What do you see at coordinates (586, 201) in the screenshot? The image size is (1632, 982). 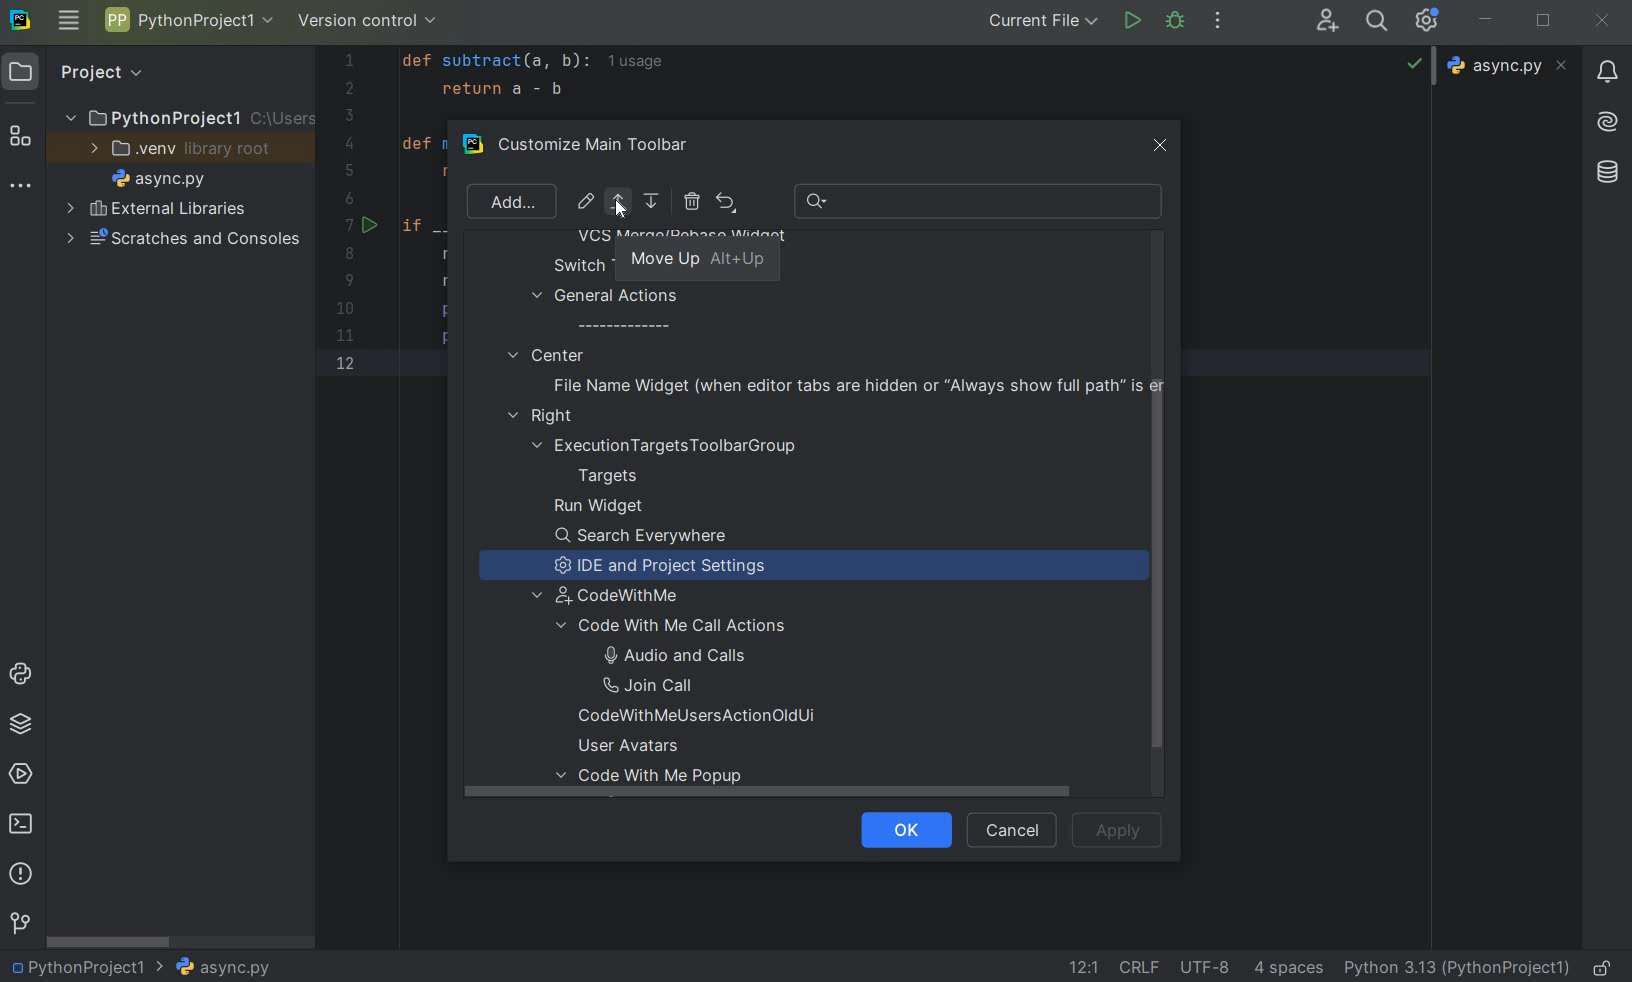 I see `EDIT ICON` at bounding box center [586, 201].